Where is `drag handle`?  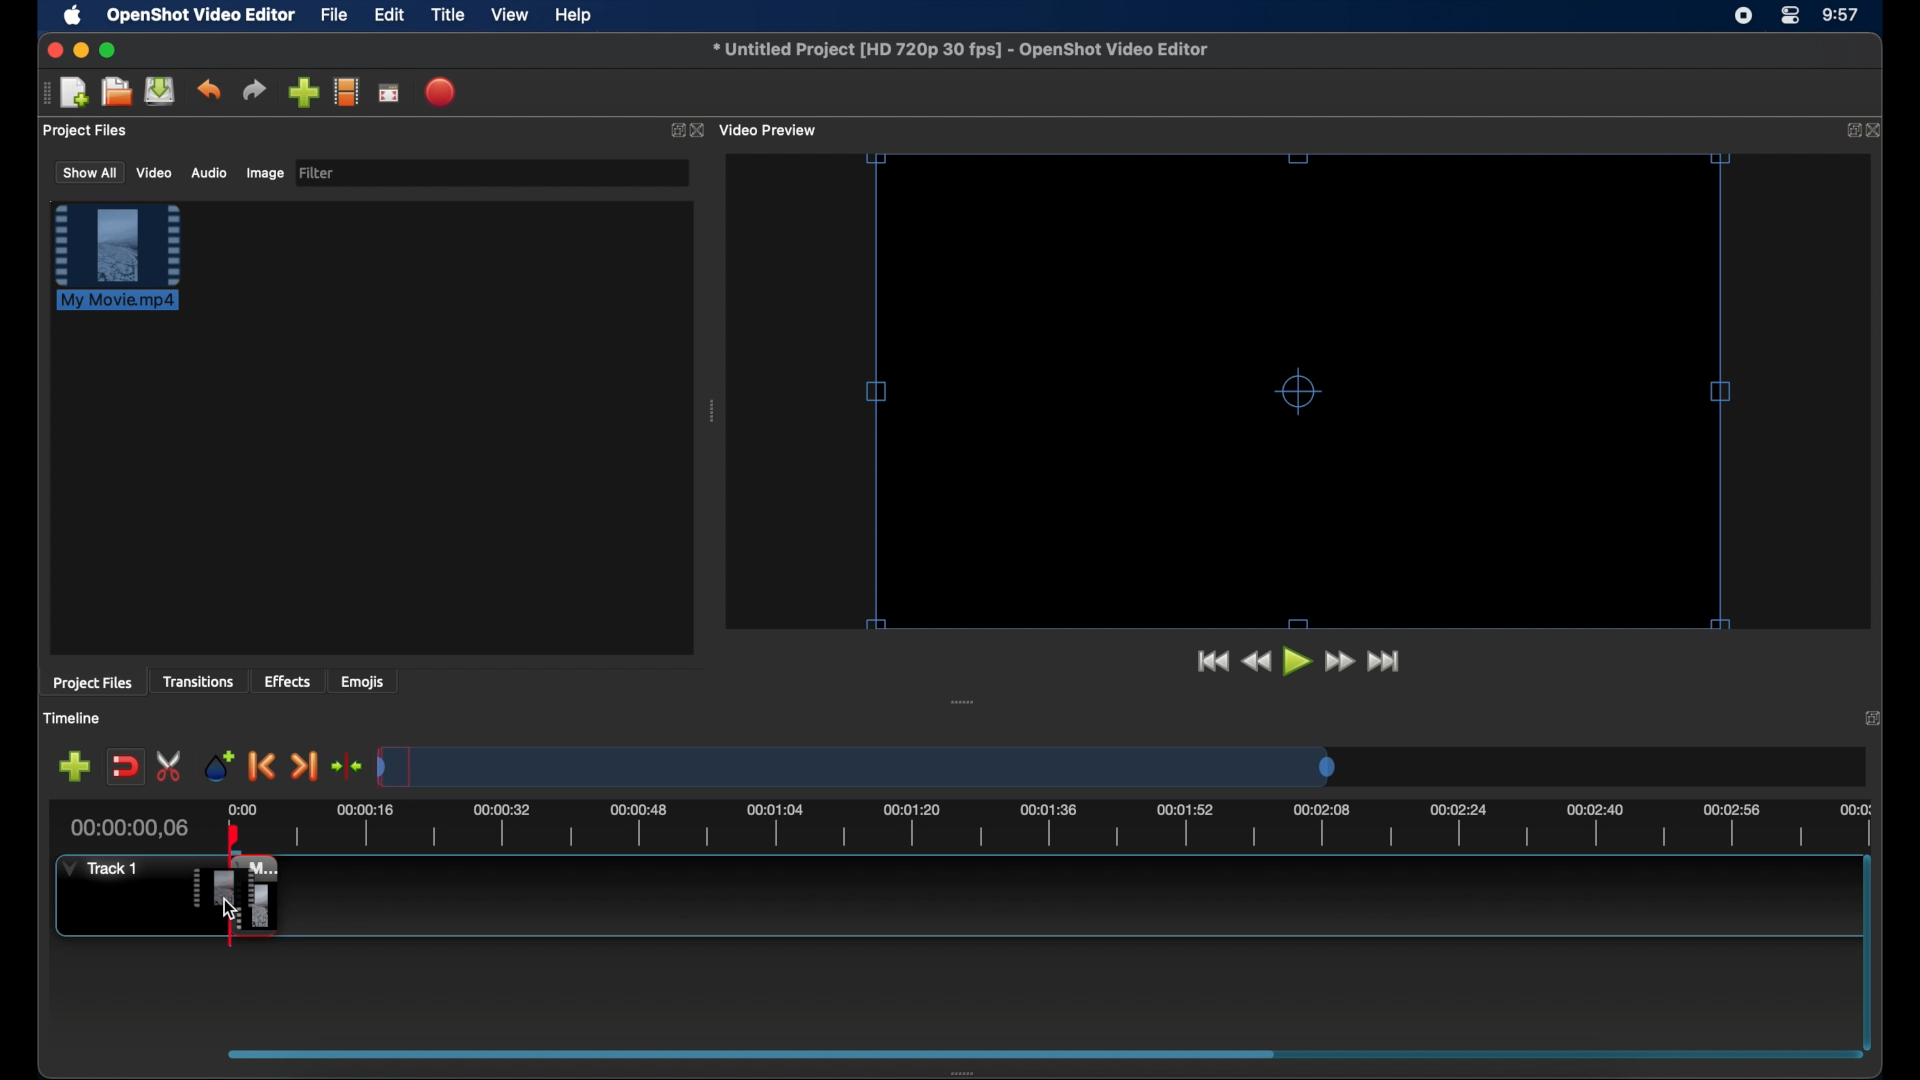 drag handle is located at coordinates (963, 702).